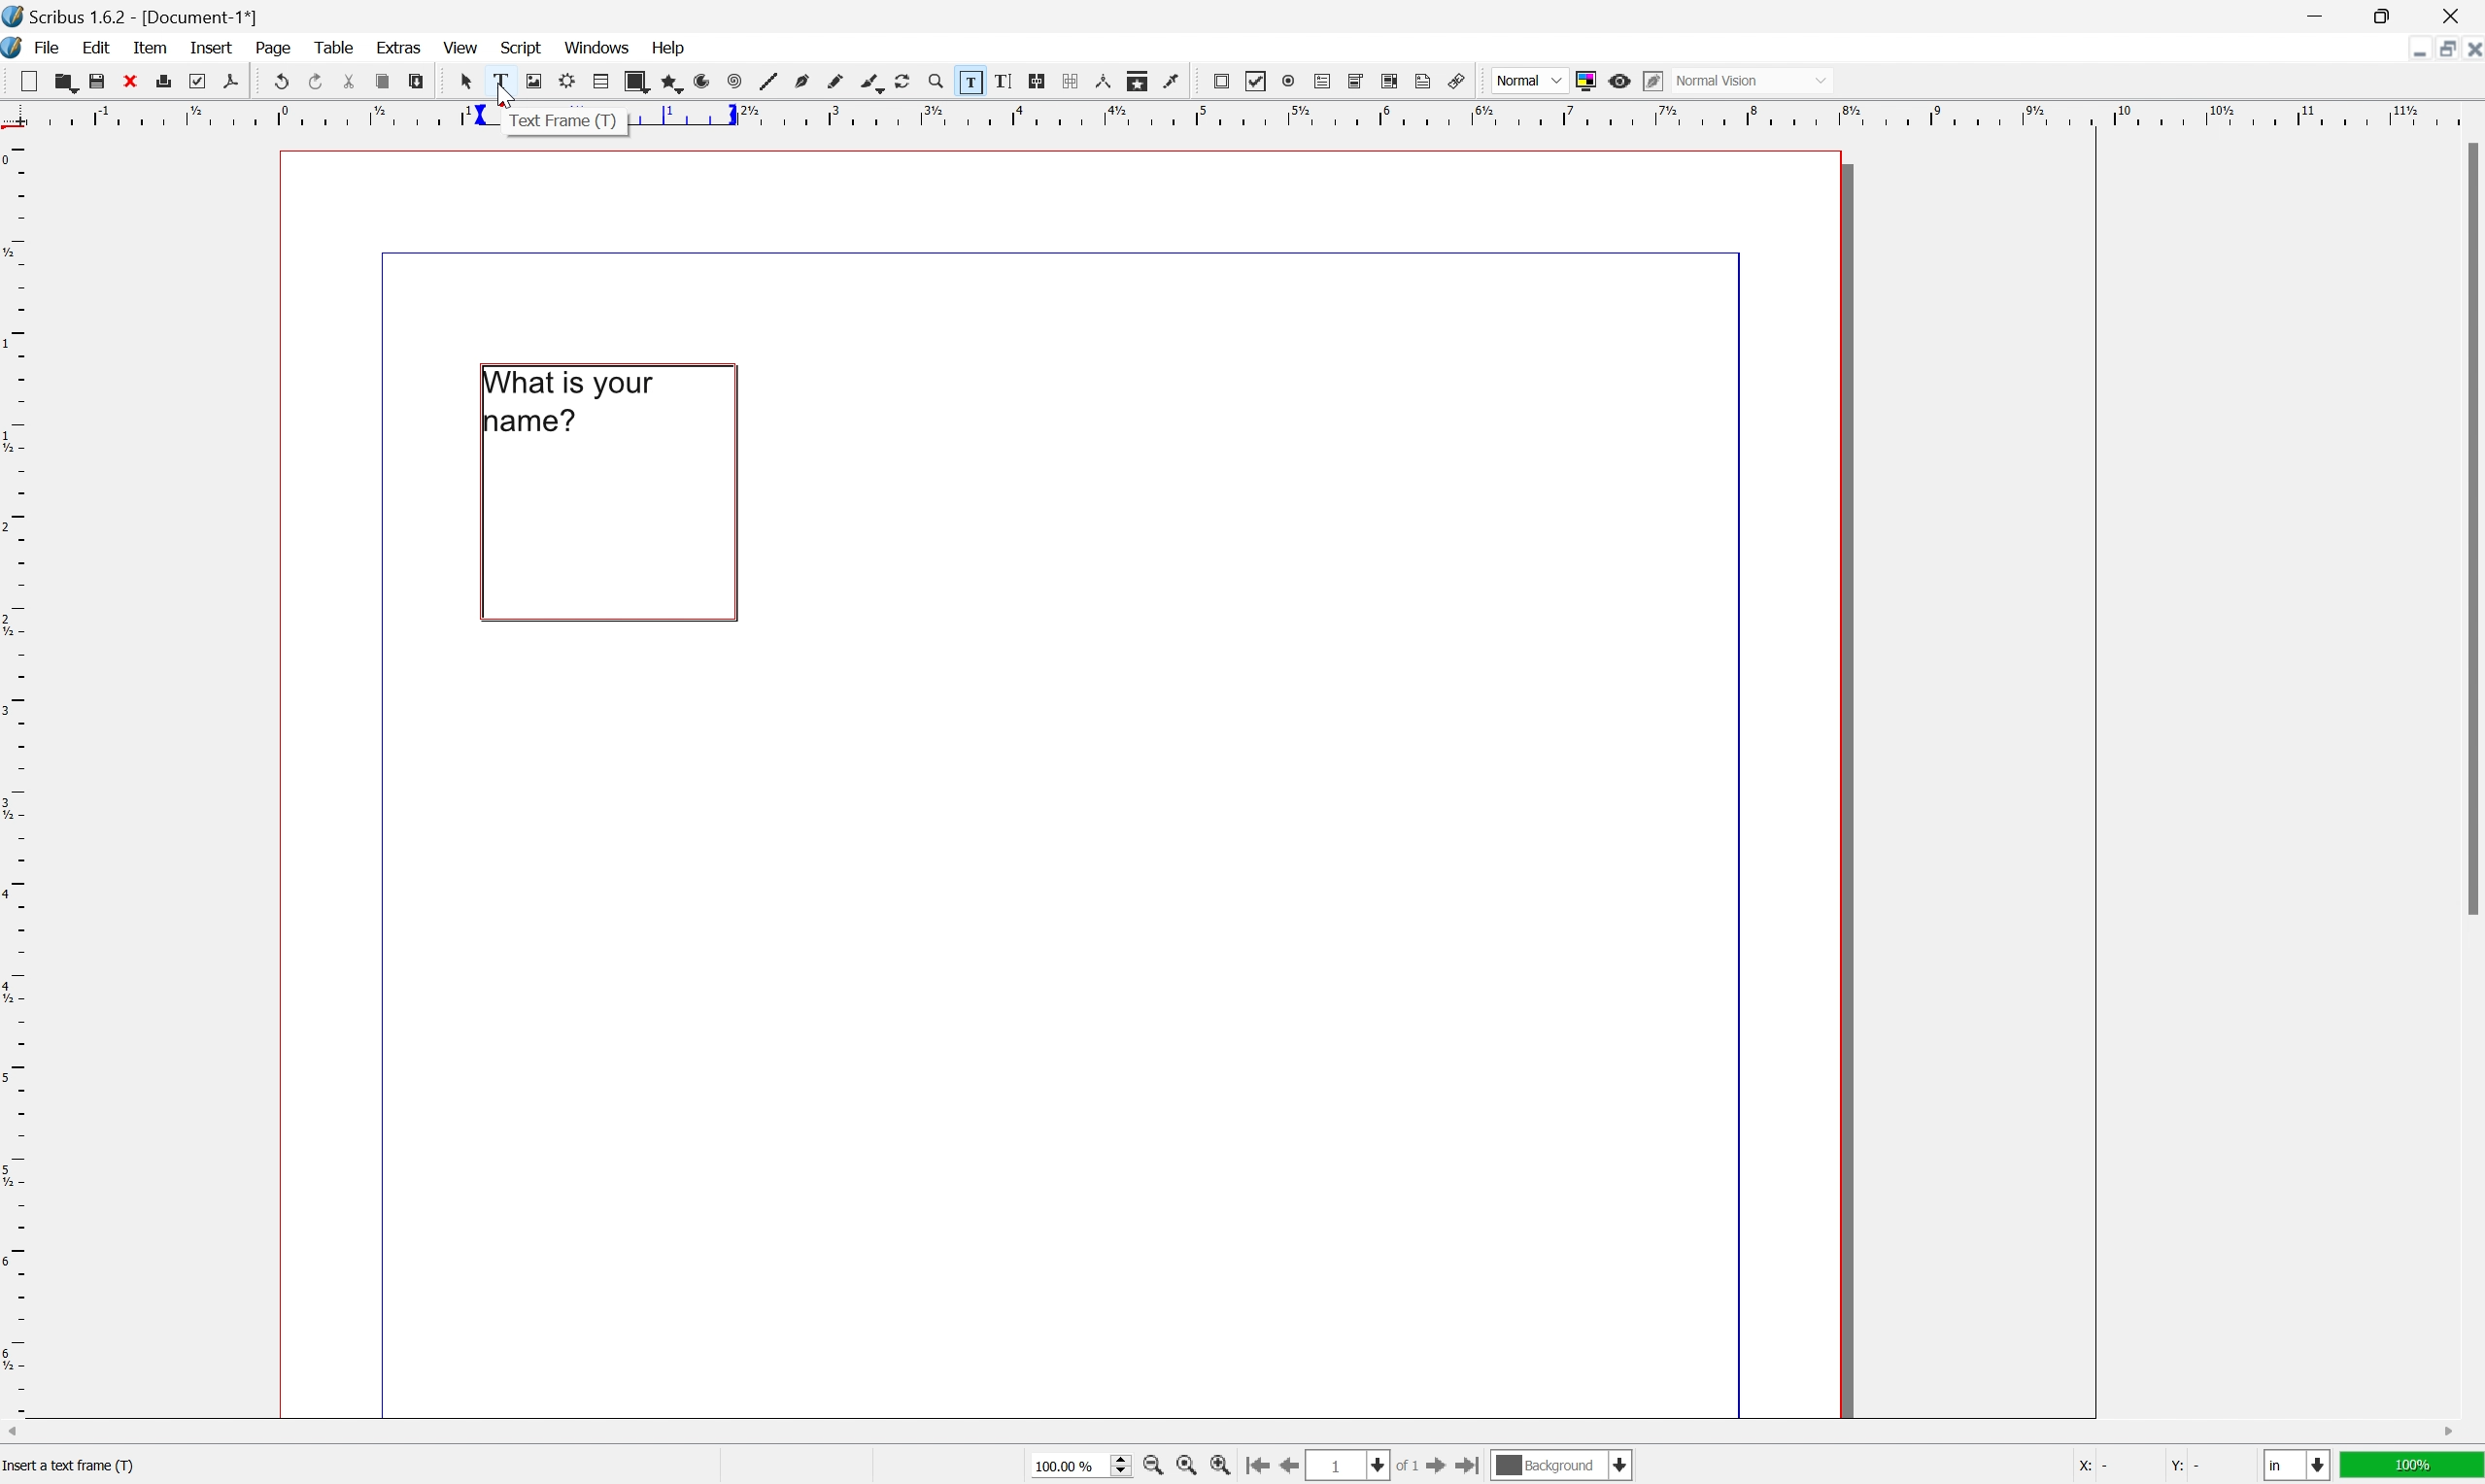  What do you see at coordinates (316, 79) in the screenshot?
I see `redo` at bounding box center [316, 79].